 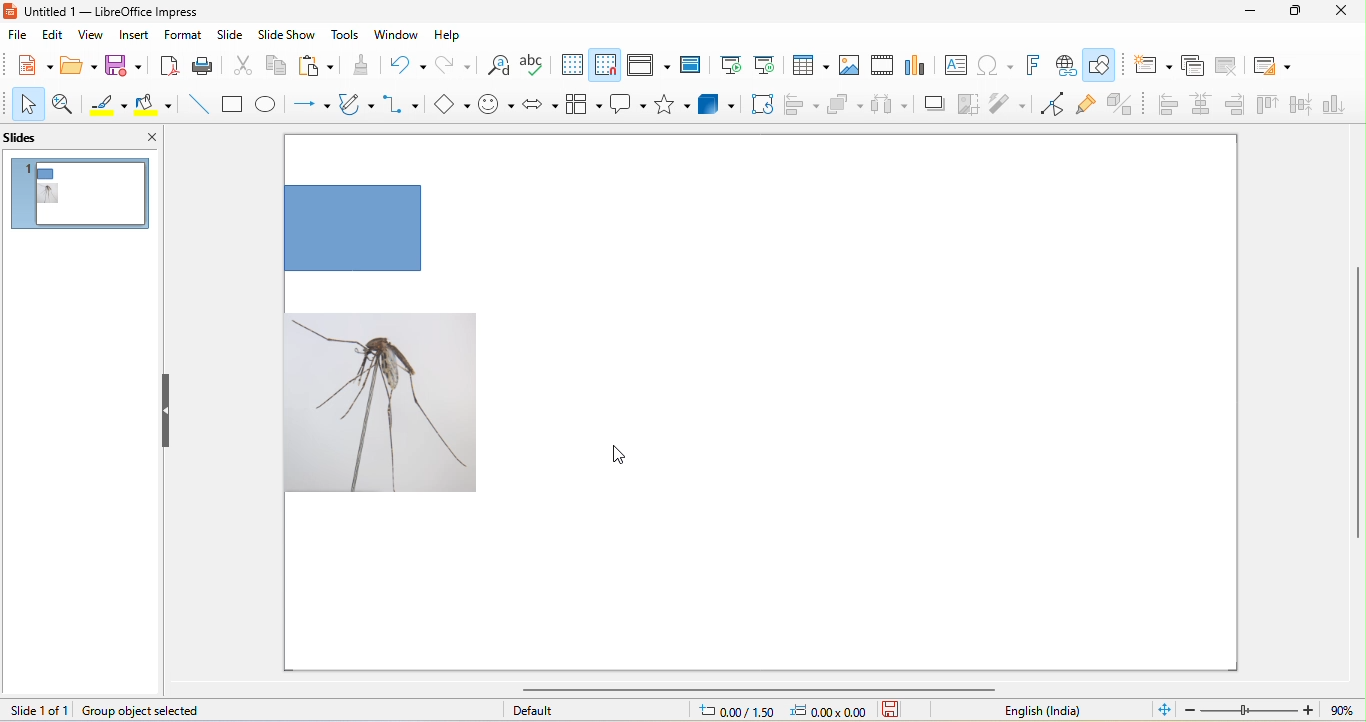 What do you see at coordinates (993, 65) in the screenshot?
I see `special character` at bounding box center [993, 65].